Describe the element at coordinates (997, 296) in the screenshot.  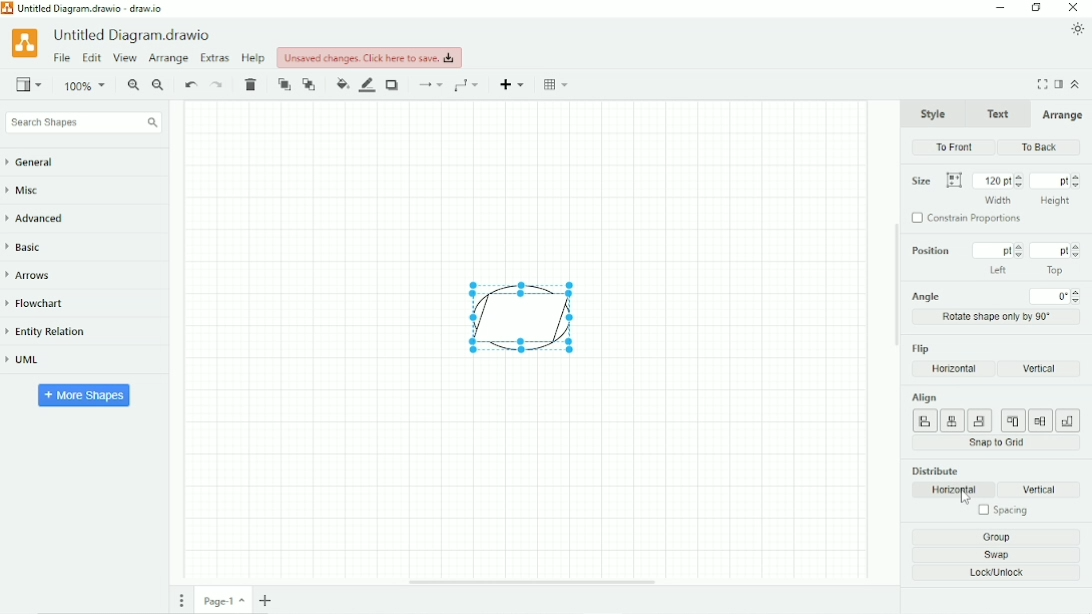
I see `Angle` at that location.